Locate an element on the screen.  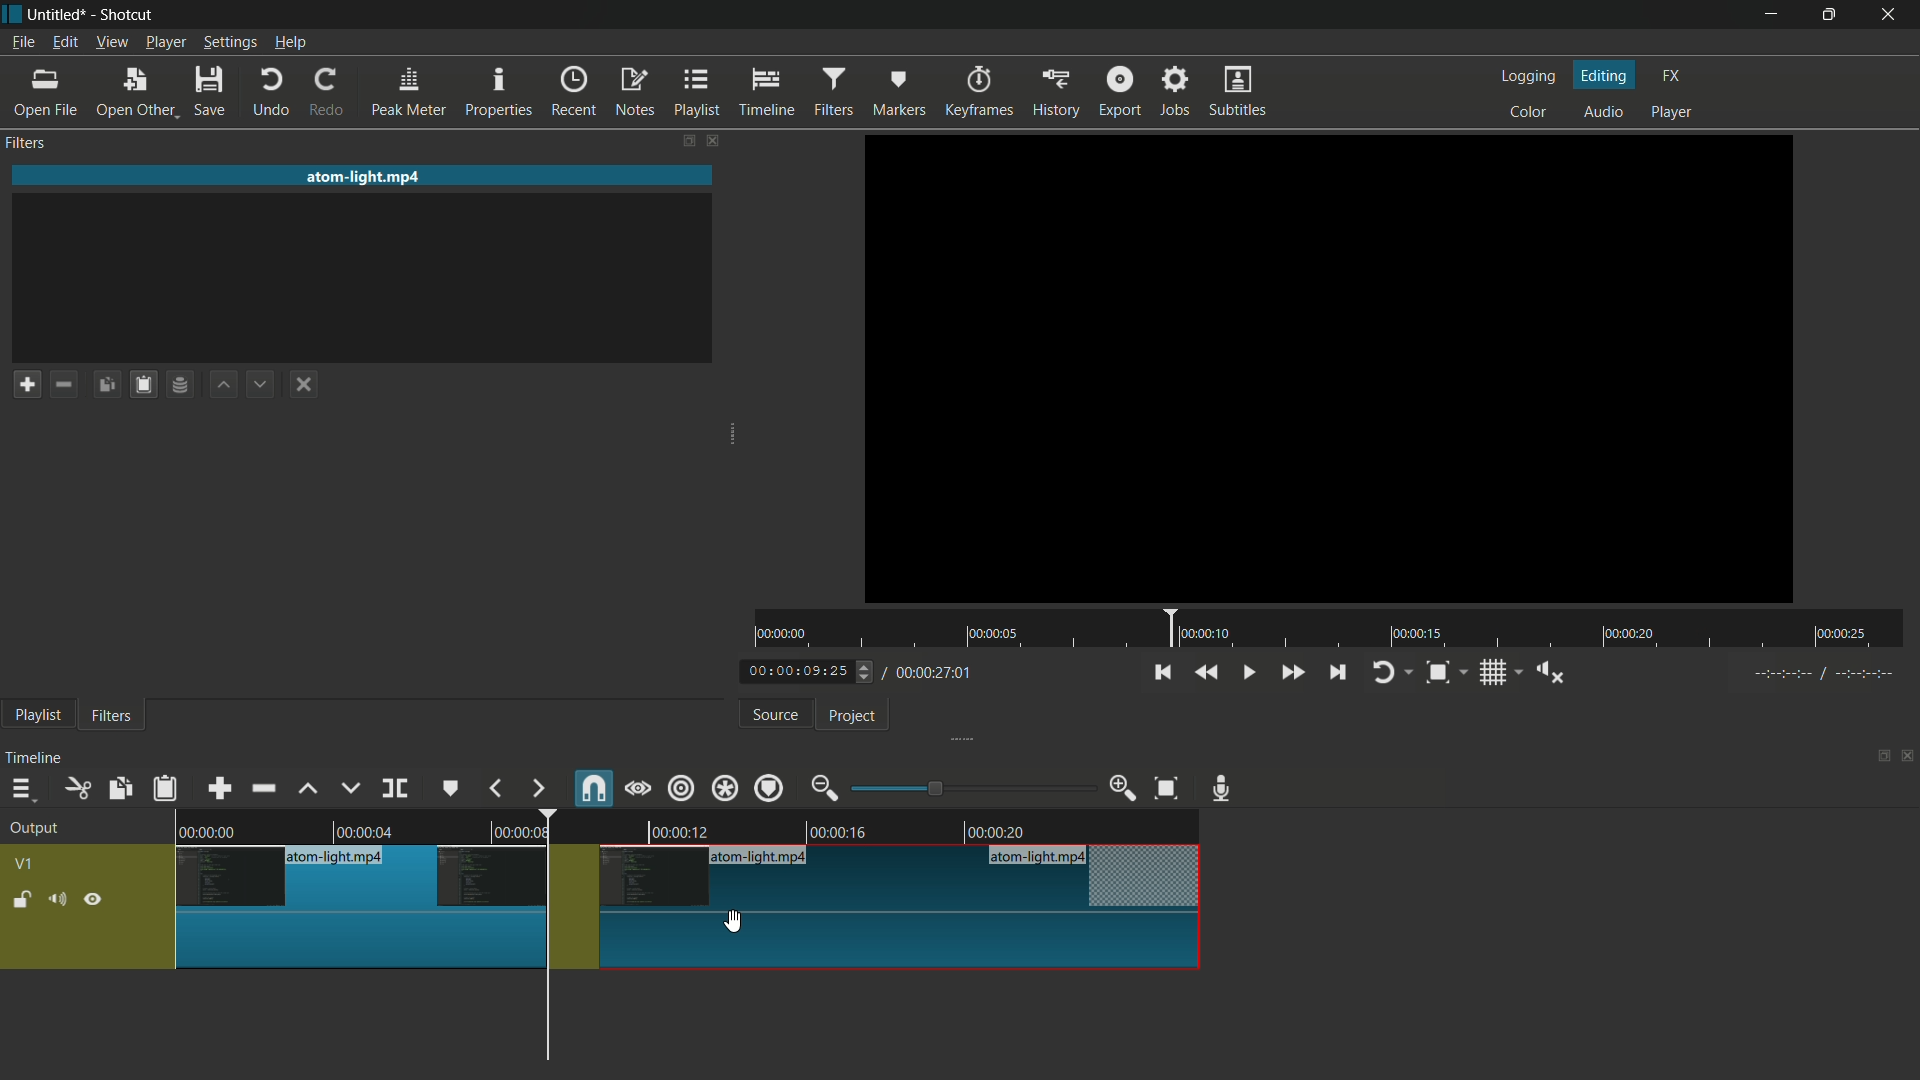
video track v1 is located at coordinates (687, 940).